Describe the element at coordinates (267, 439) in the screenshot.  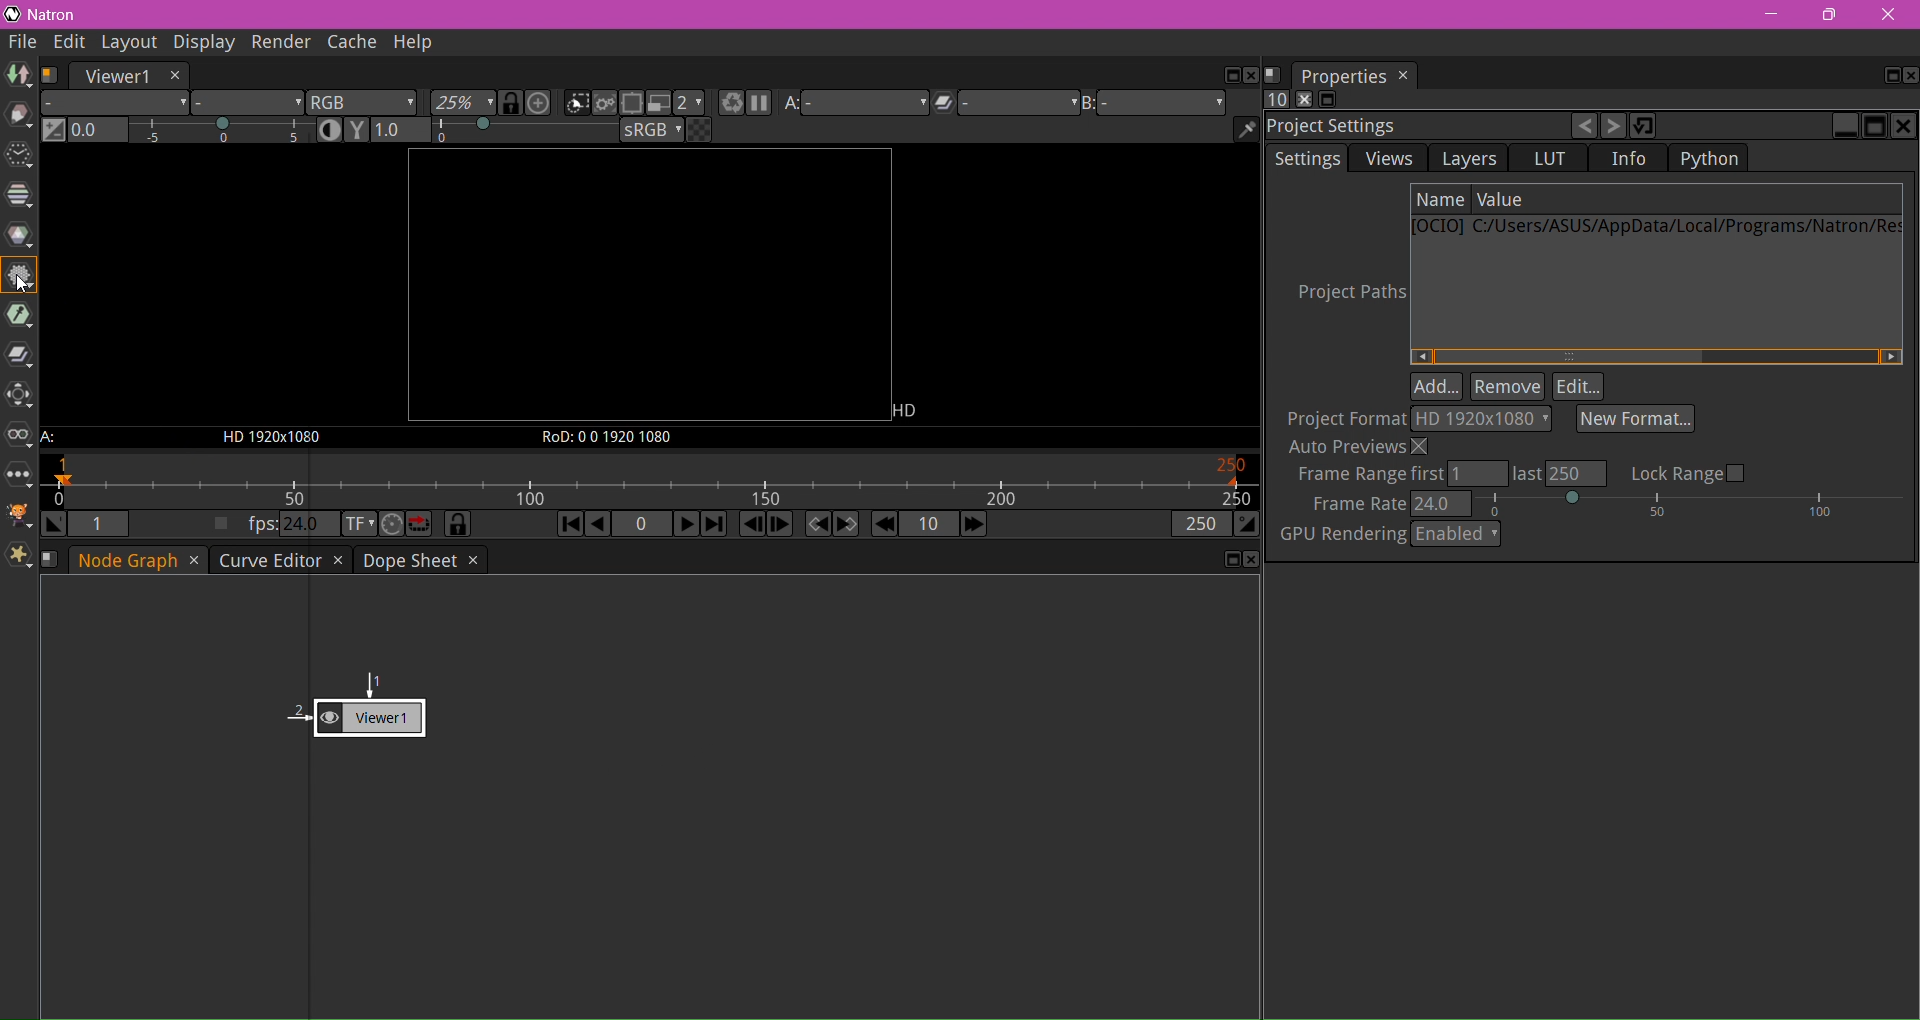
I see `Image Format` at that location.